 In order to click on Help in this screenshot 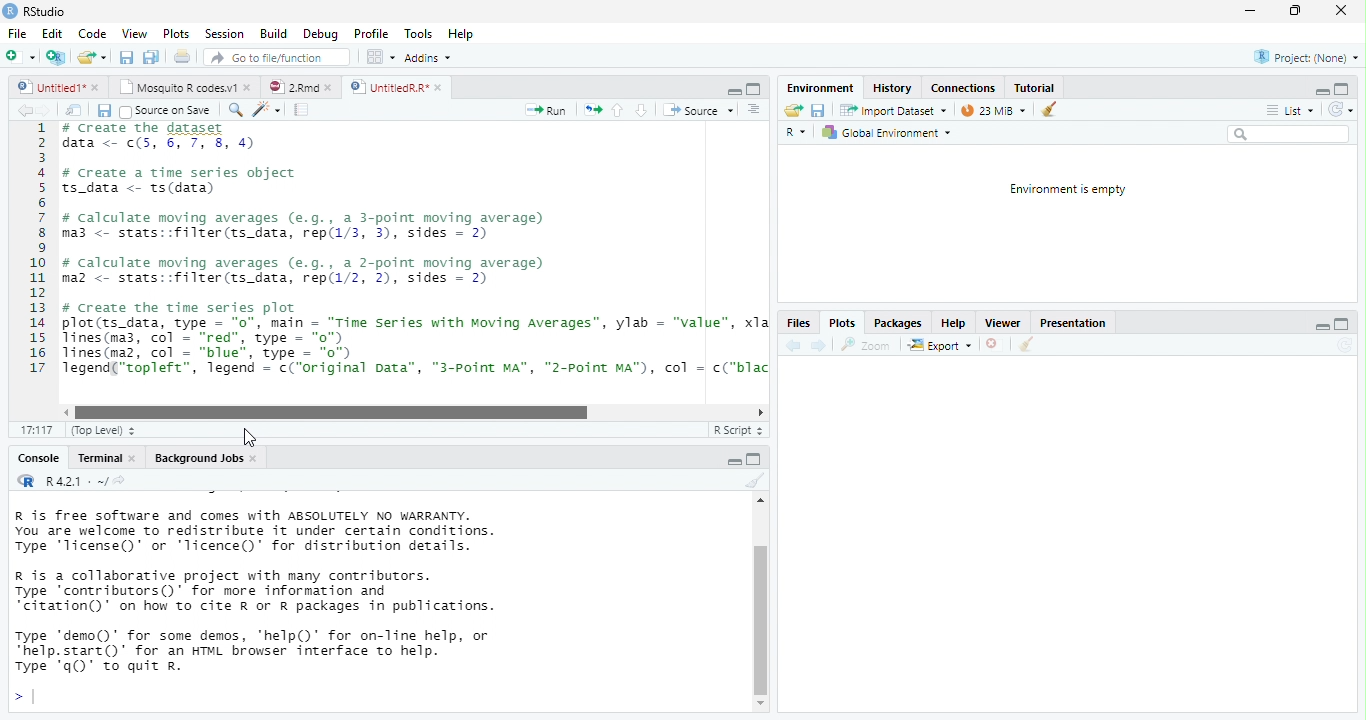, I will do `click(951, 323)`.